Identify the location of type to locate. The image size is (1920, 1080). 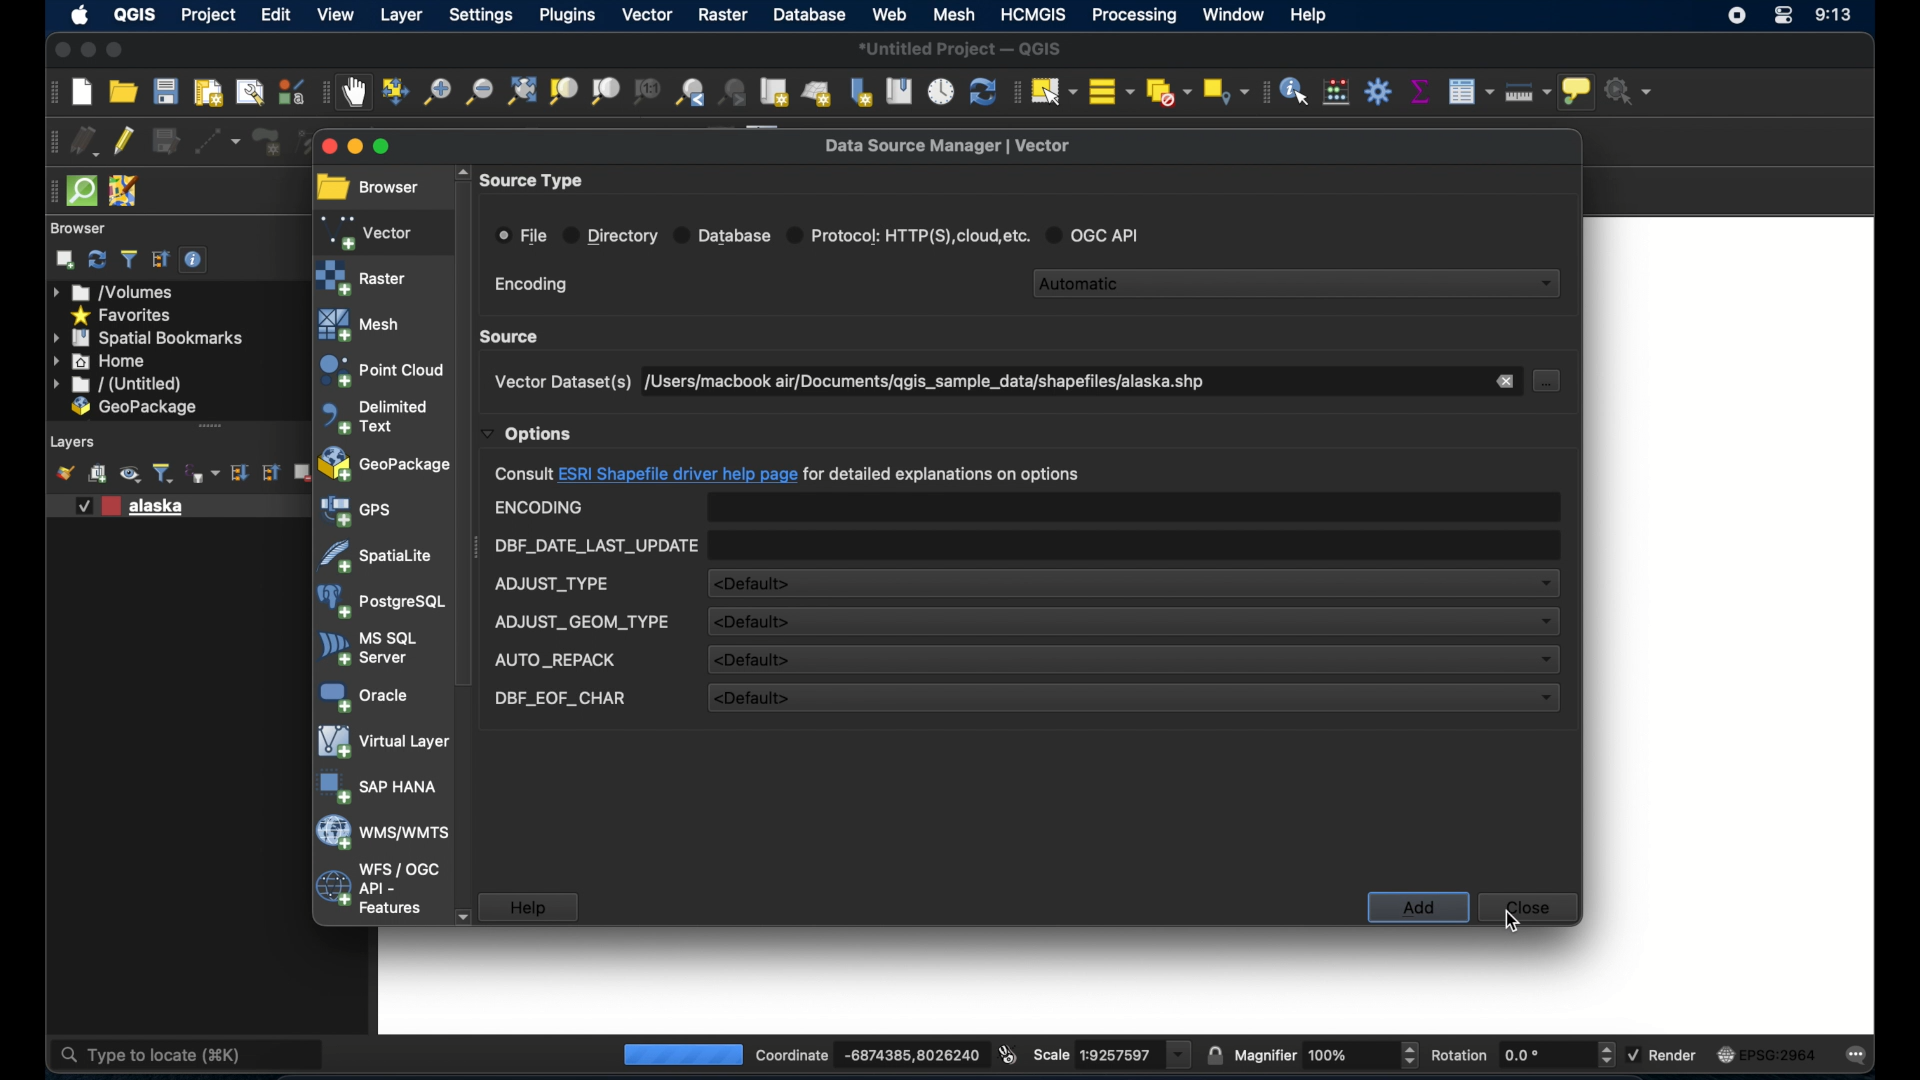
(140, 1054).